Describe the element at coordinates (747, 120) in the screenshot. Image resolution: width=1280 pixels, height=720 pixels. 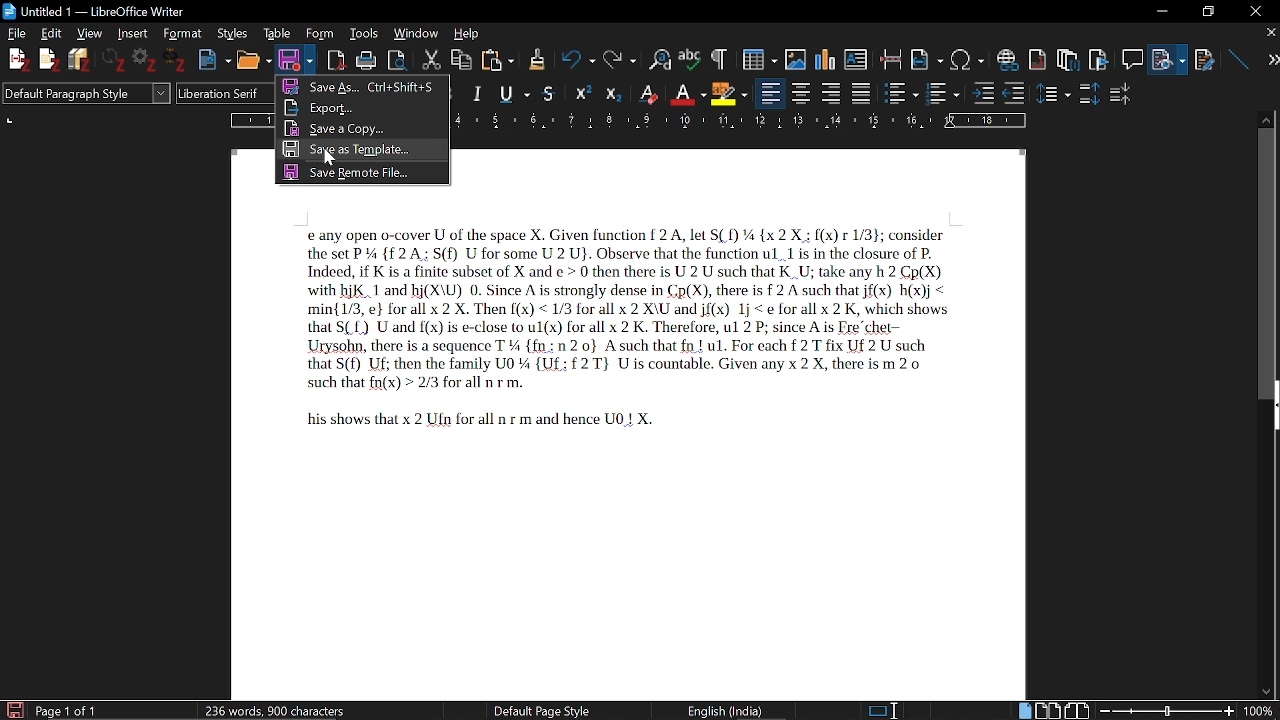
I see `Ruler` at that location.